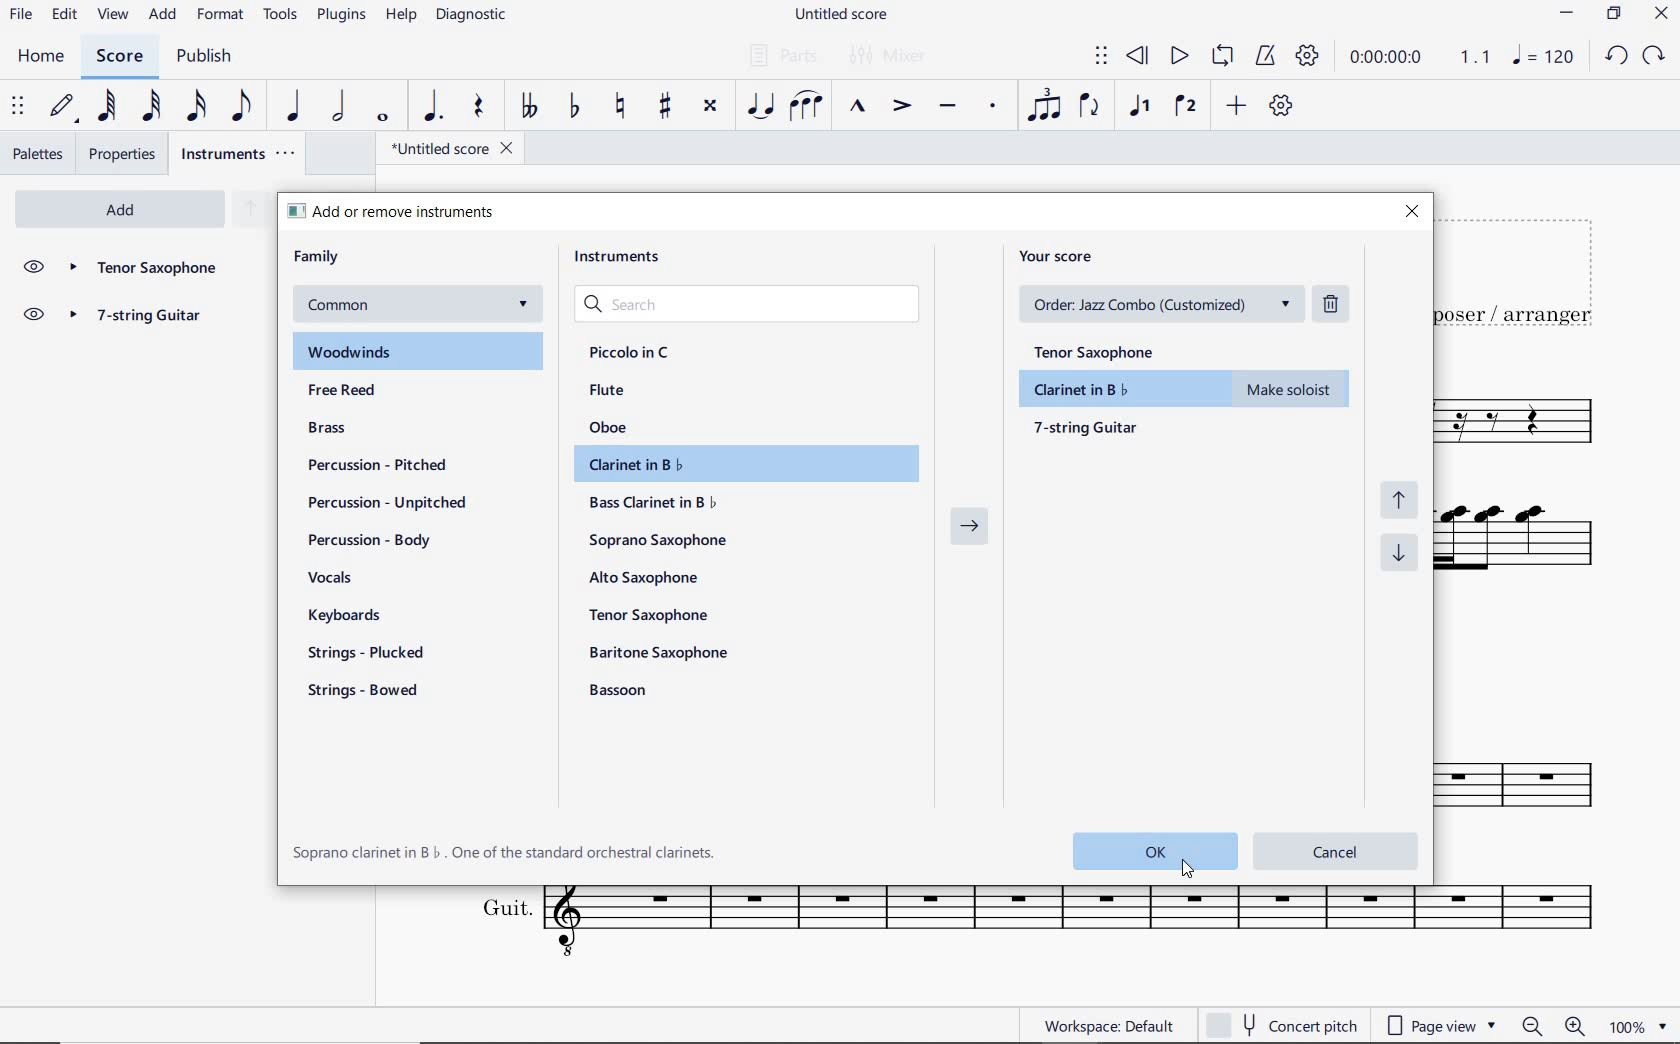  I want to click on INSTRUMENT: GUIT, so click(1026, 925).